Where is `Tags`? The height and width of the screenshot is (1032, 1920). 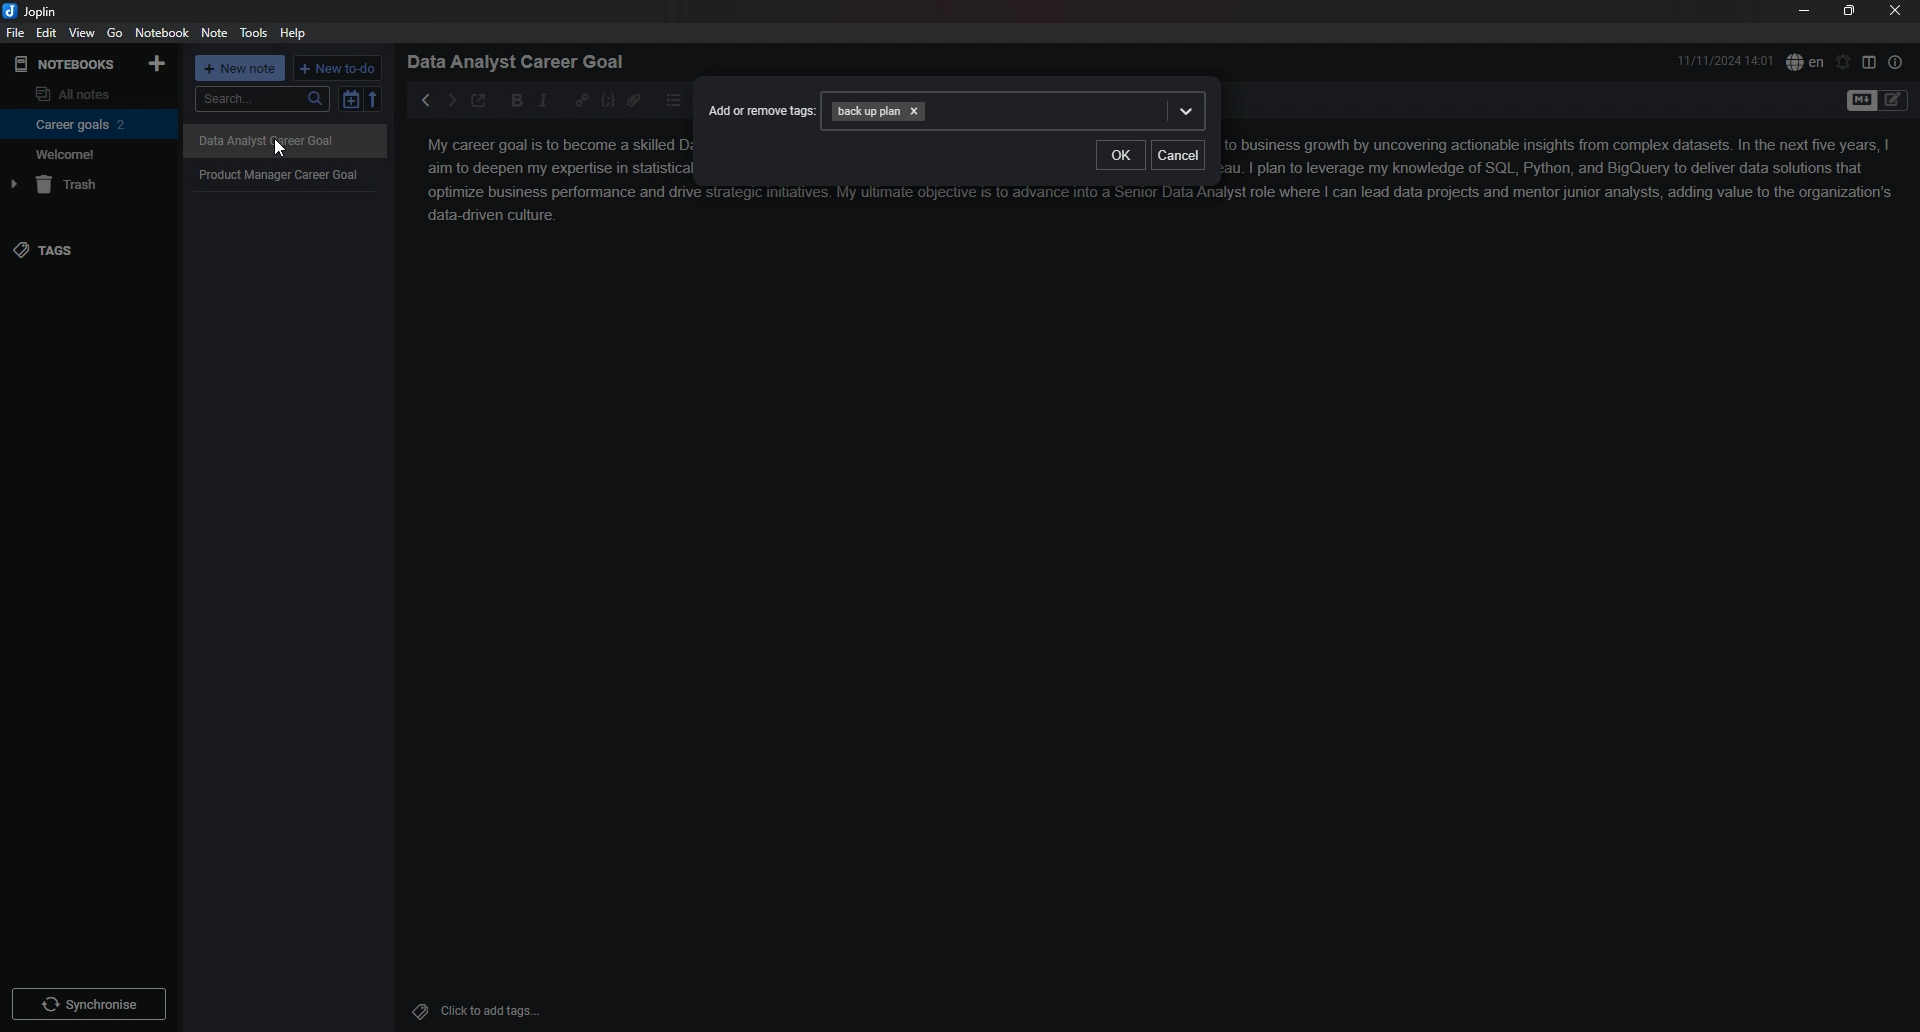
Tags is located at coordinates (415, 1009).